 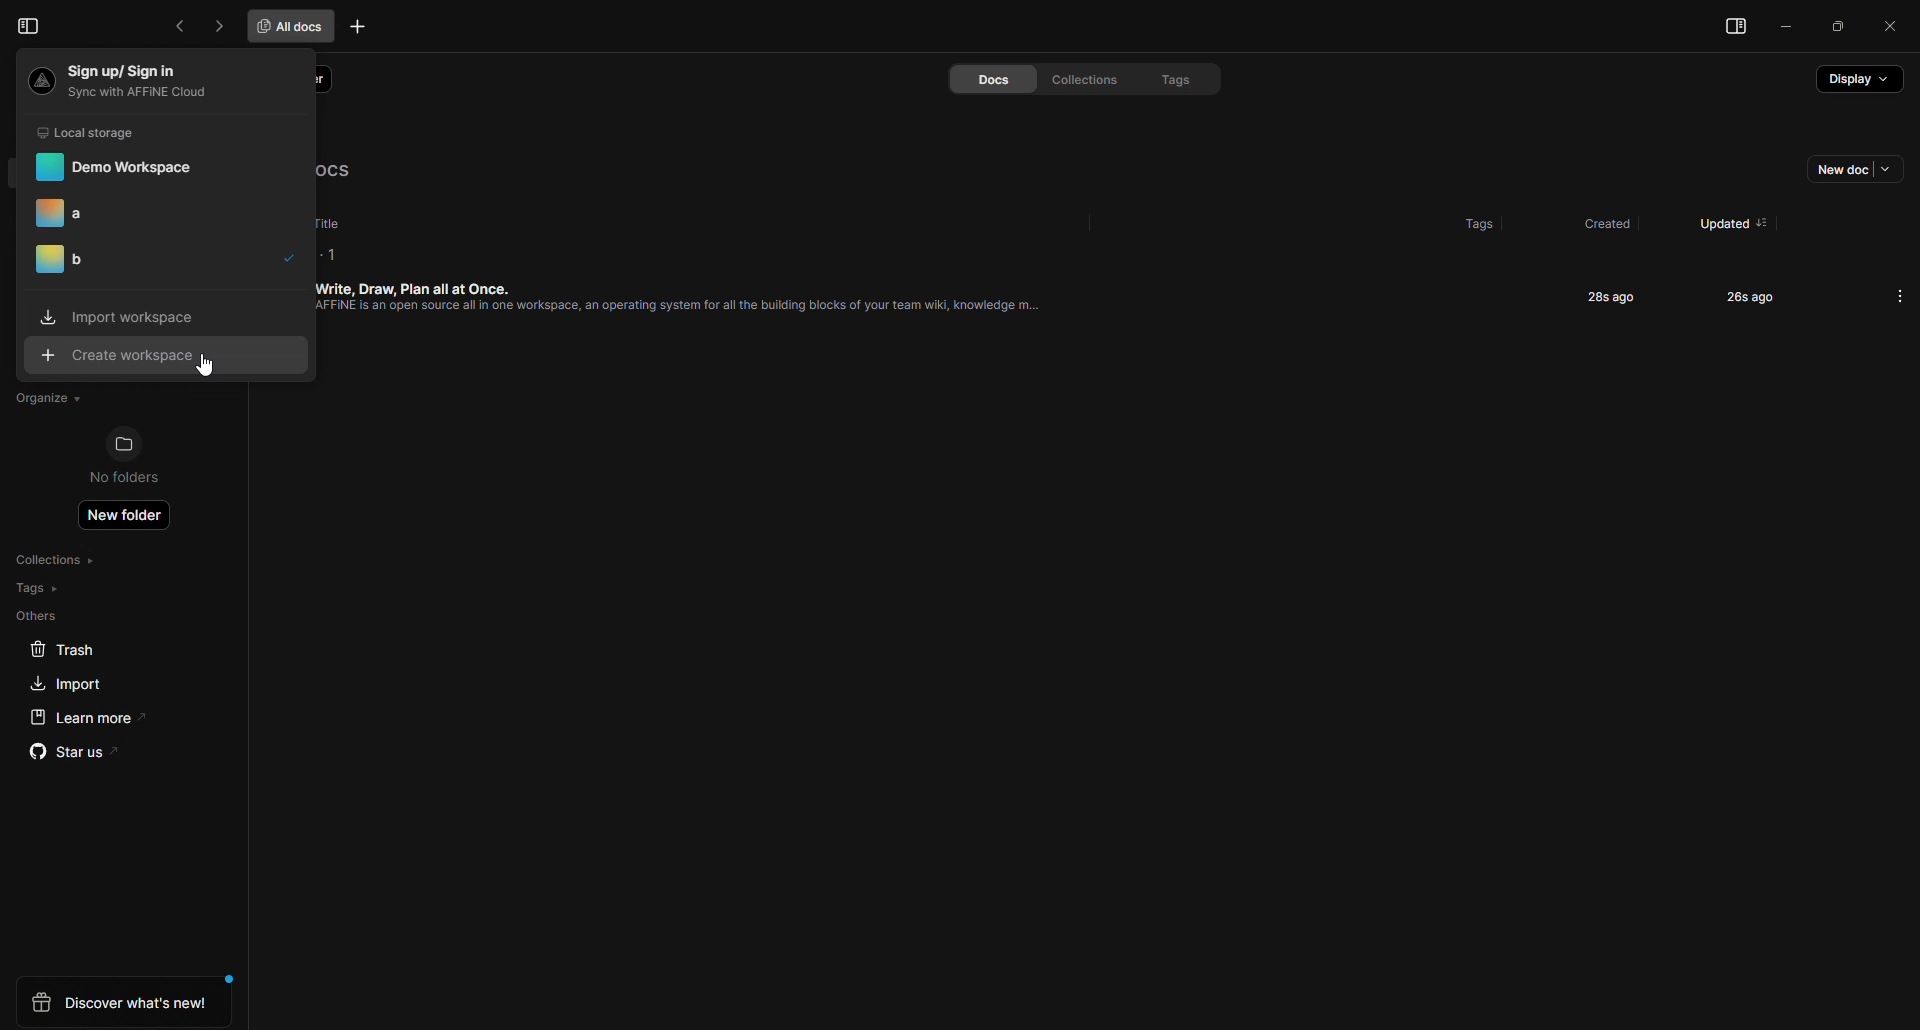 I want to click on view, so click(x=1729, y=29).